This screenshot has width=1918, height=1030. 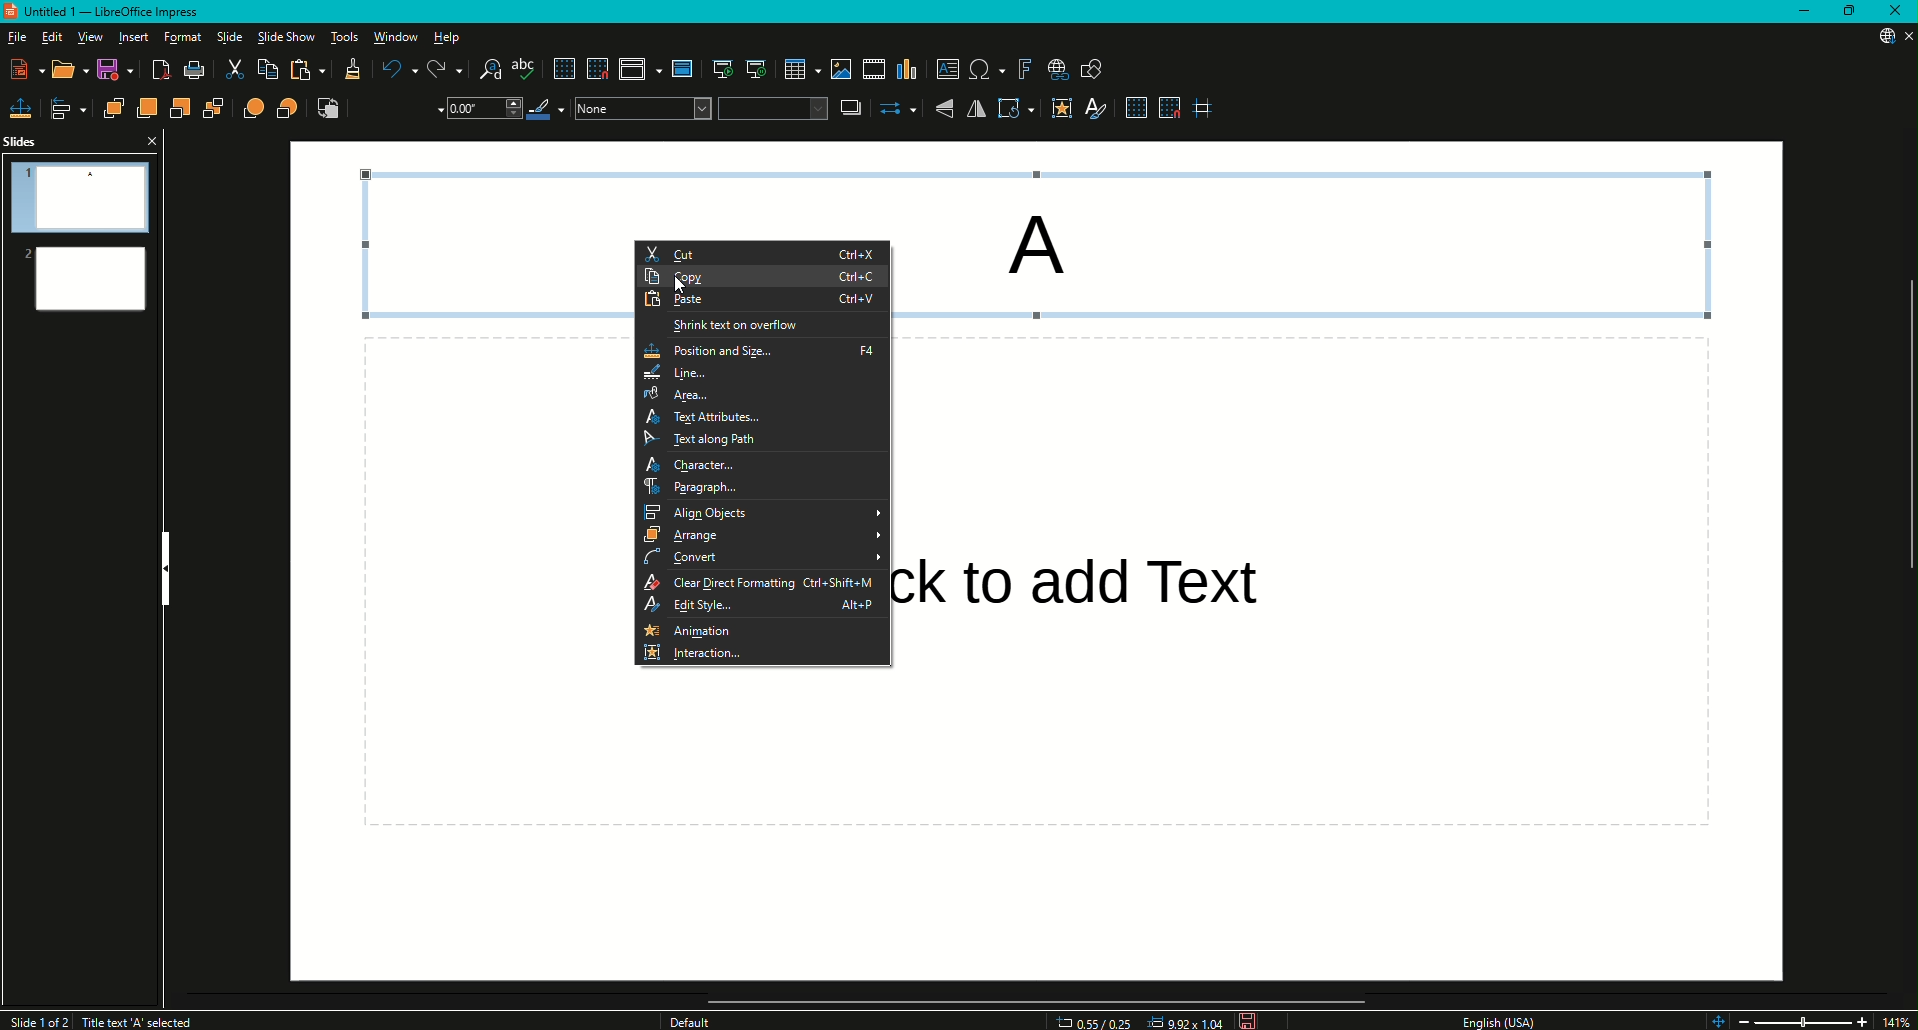 I want to click on Copy, so click(x=764, y=278).